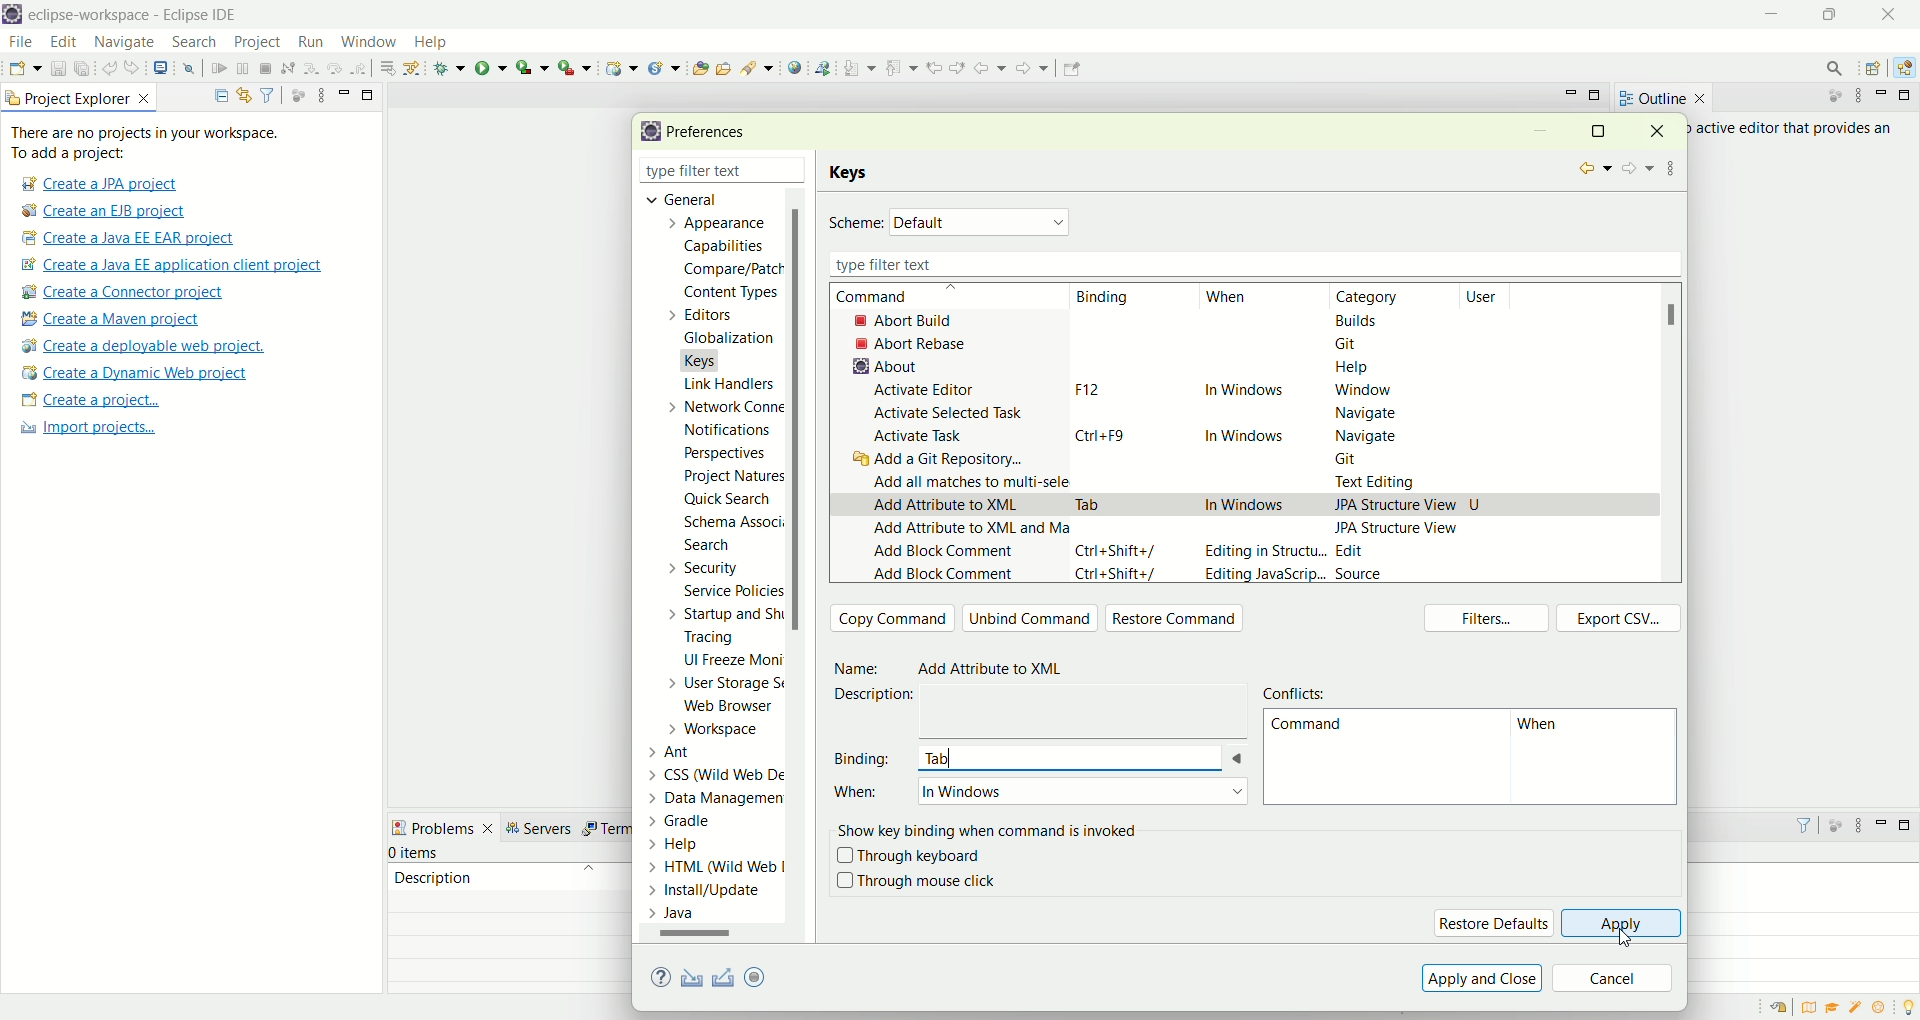 The image size is (1920, 1020). What do you see at coordinates (856, 224) in the screenshot?
I see `scheme` at bounding box center [856, 224].